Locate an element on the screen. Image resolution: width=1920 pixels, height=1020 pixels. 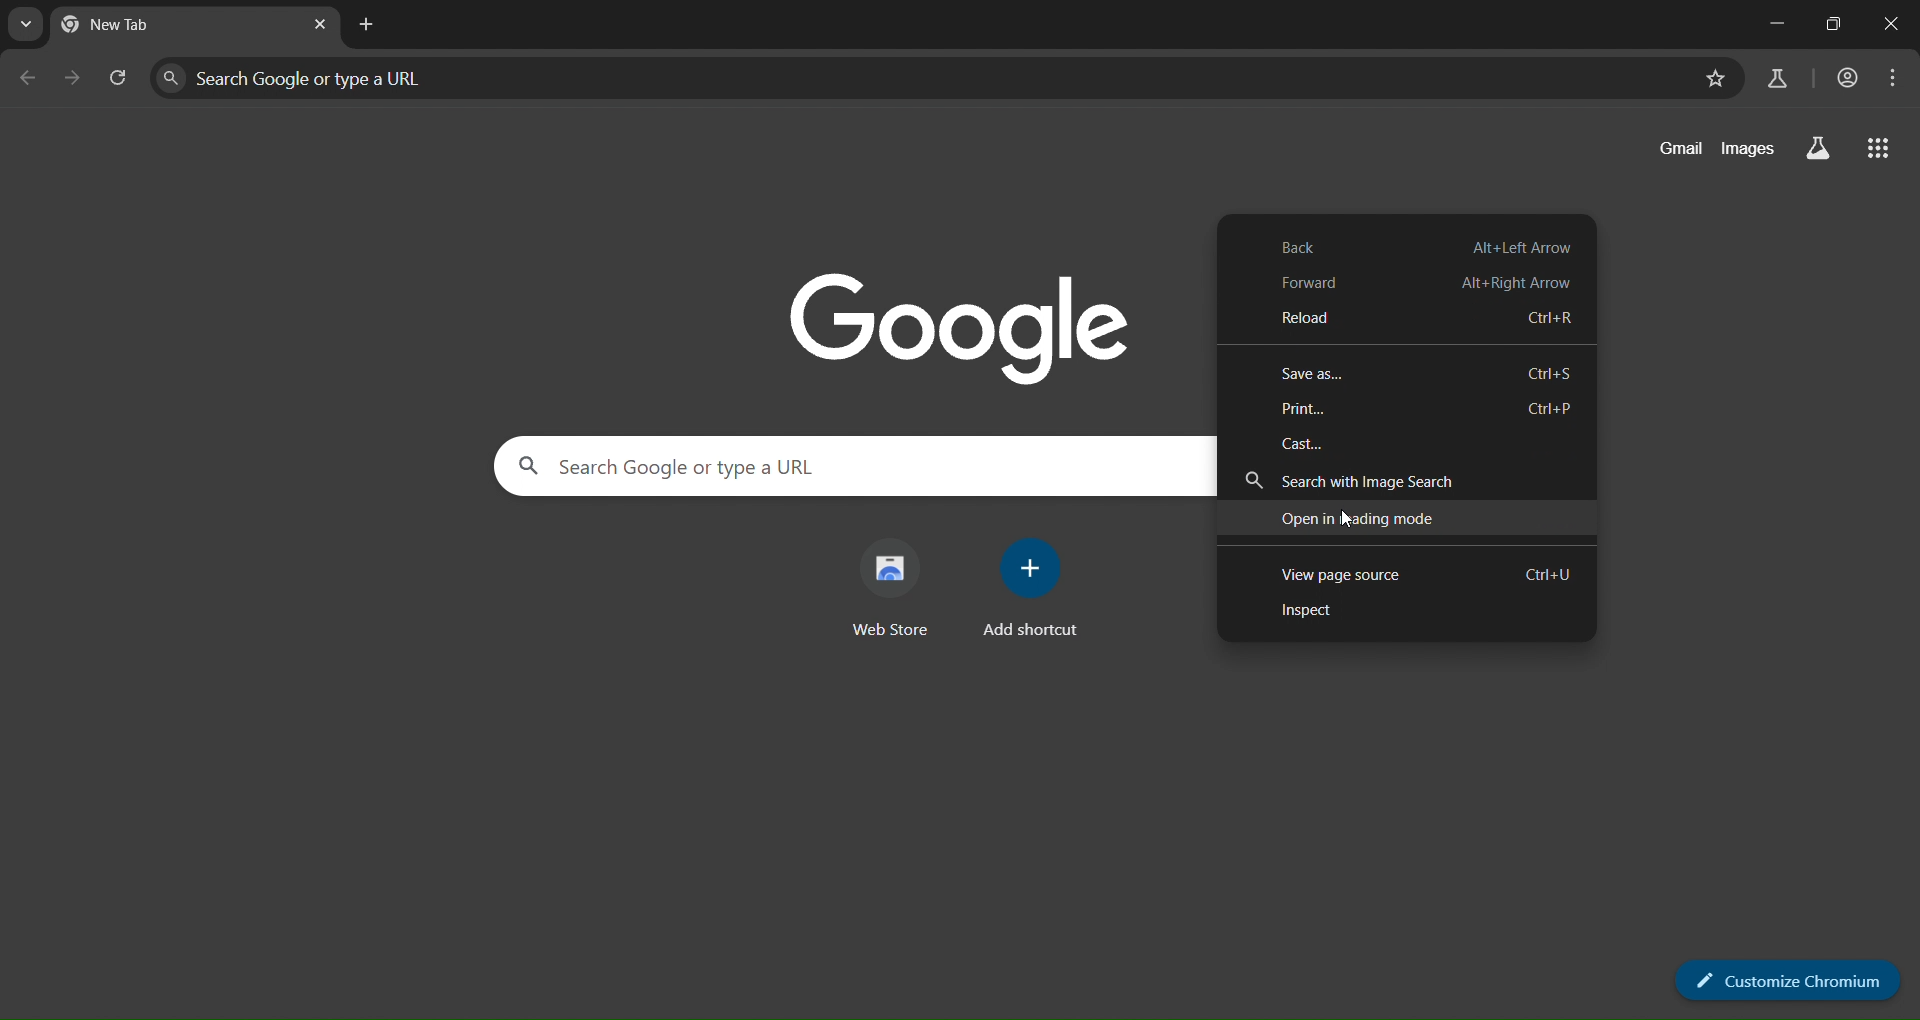
go back one page is located at coordinates (28, 78).